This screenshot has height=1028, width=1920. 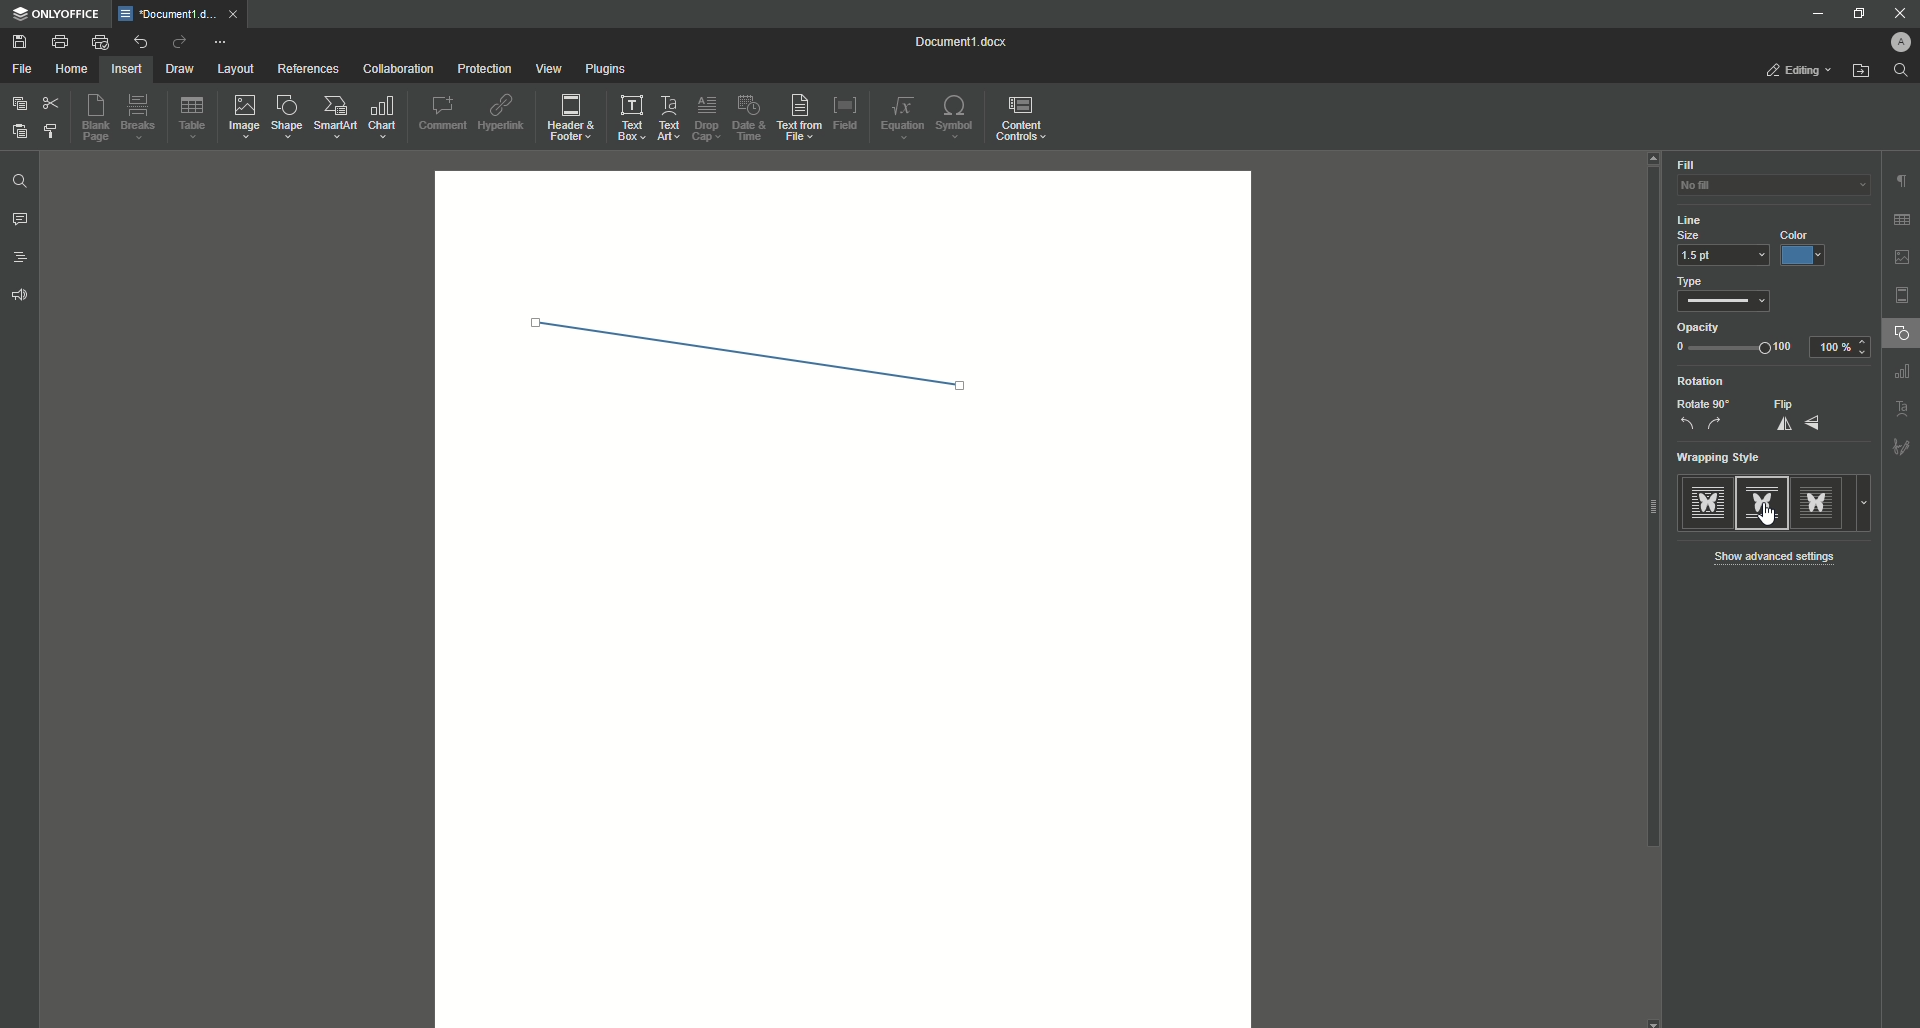 What do you see at coordinates (1900, 175) in the screenshot?
I see `paragraph` at bounding box center [1900, 175].